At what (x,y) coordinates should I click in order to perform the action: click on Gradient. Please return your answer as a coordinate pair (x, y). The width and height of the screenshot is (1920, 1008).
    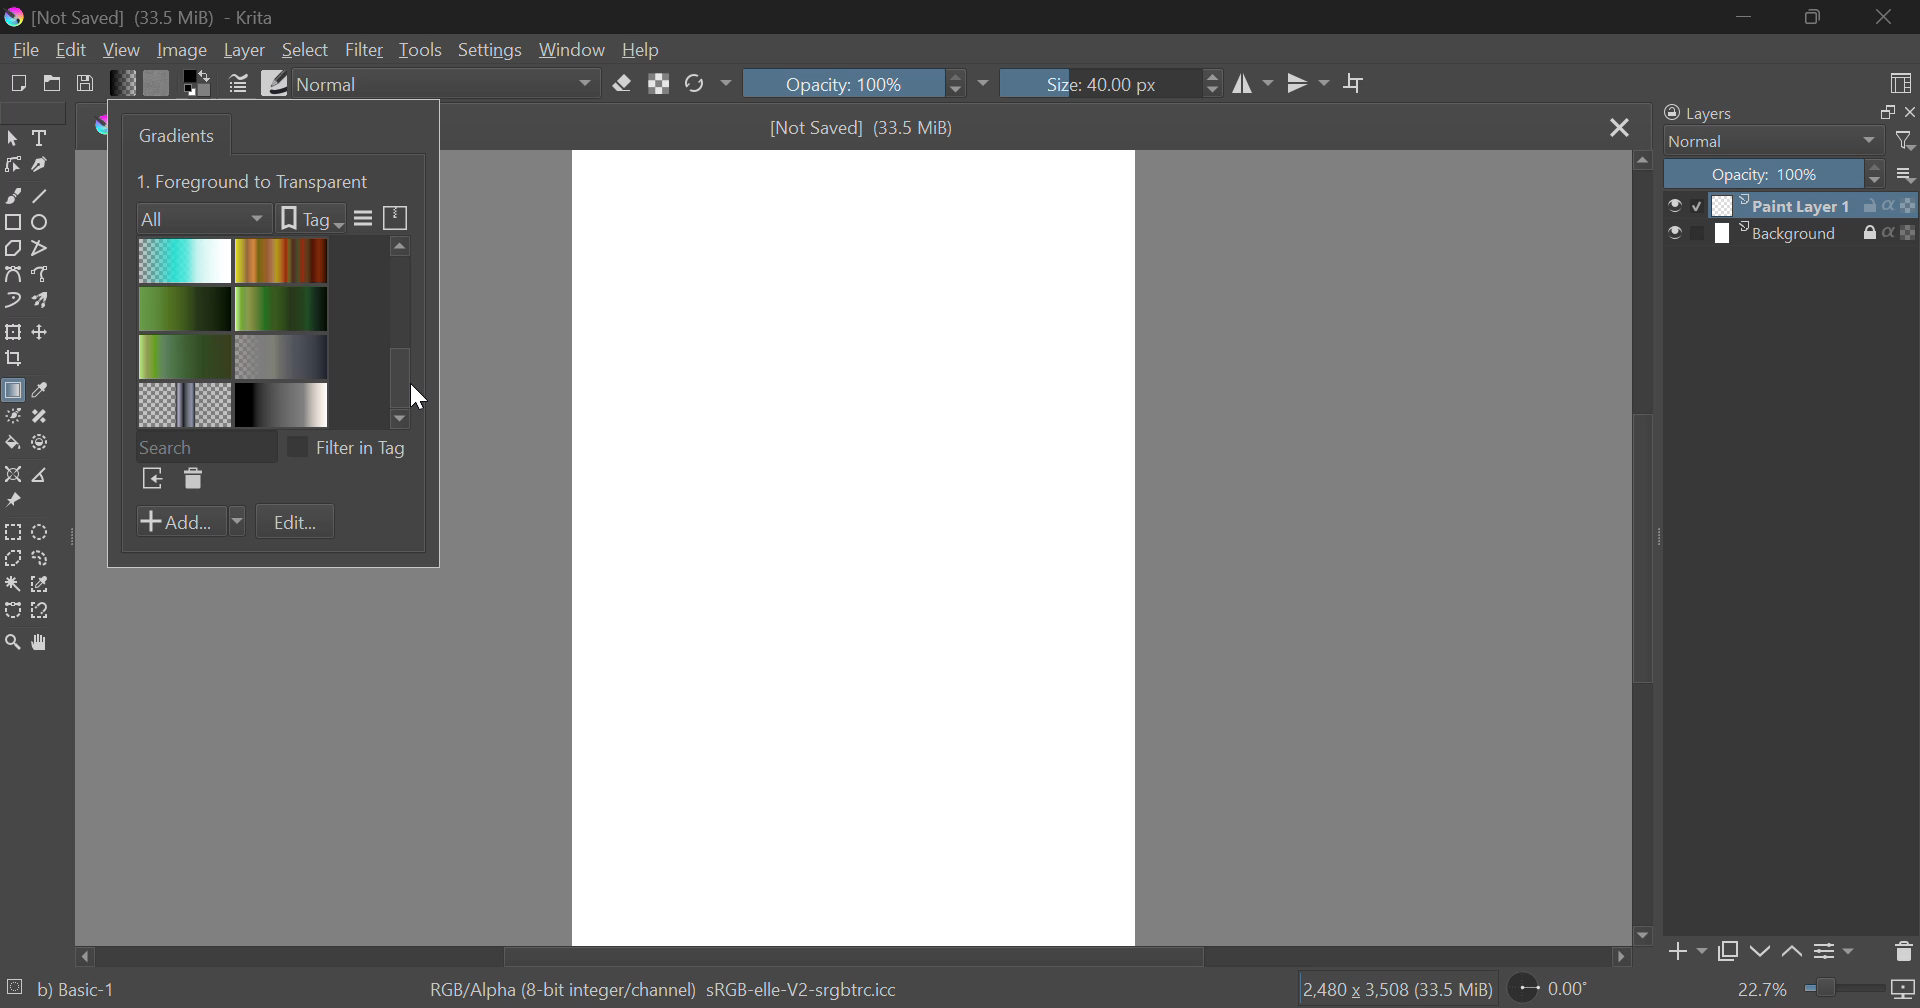
    Looking at the image, I should click on (122, 82).